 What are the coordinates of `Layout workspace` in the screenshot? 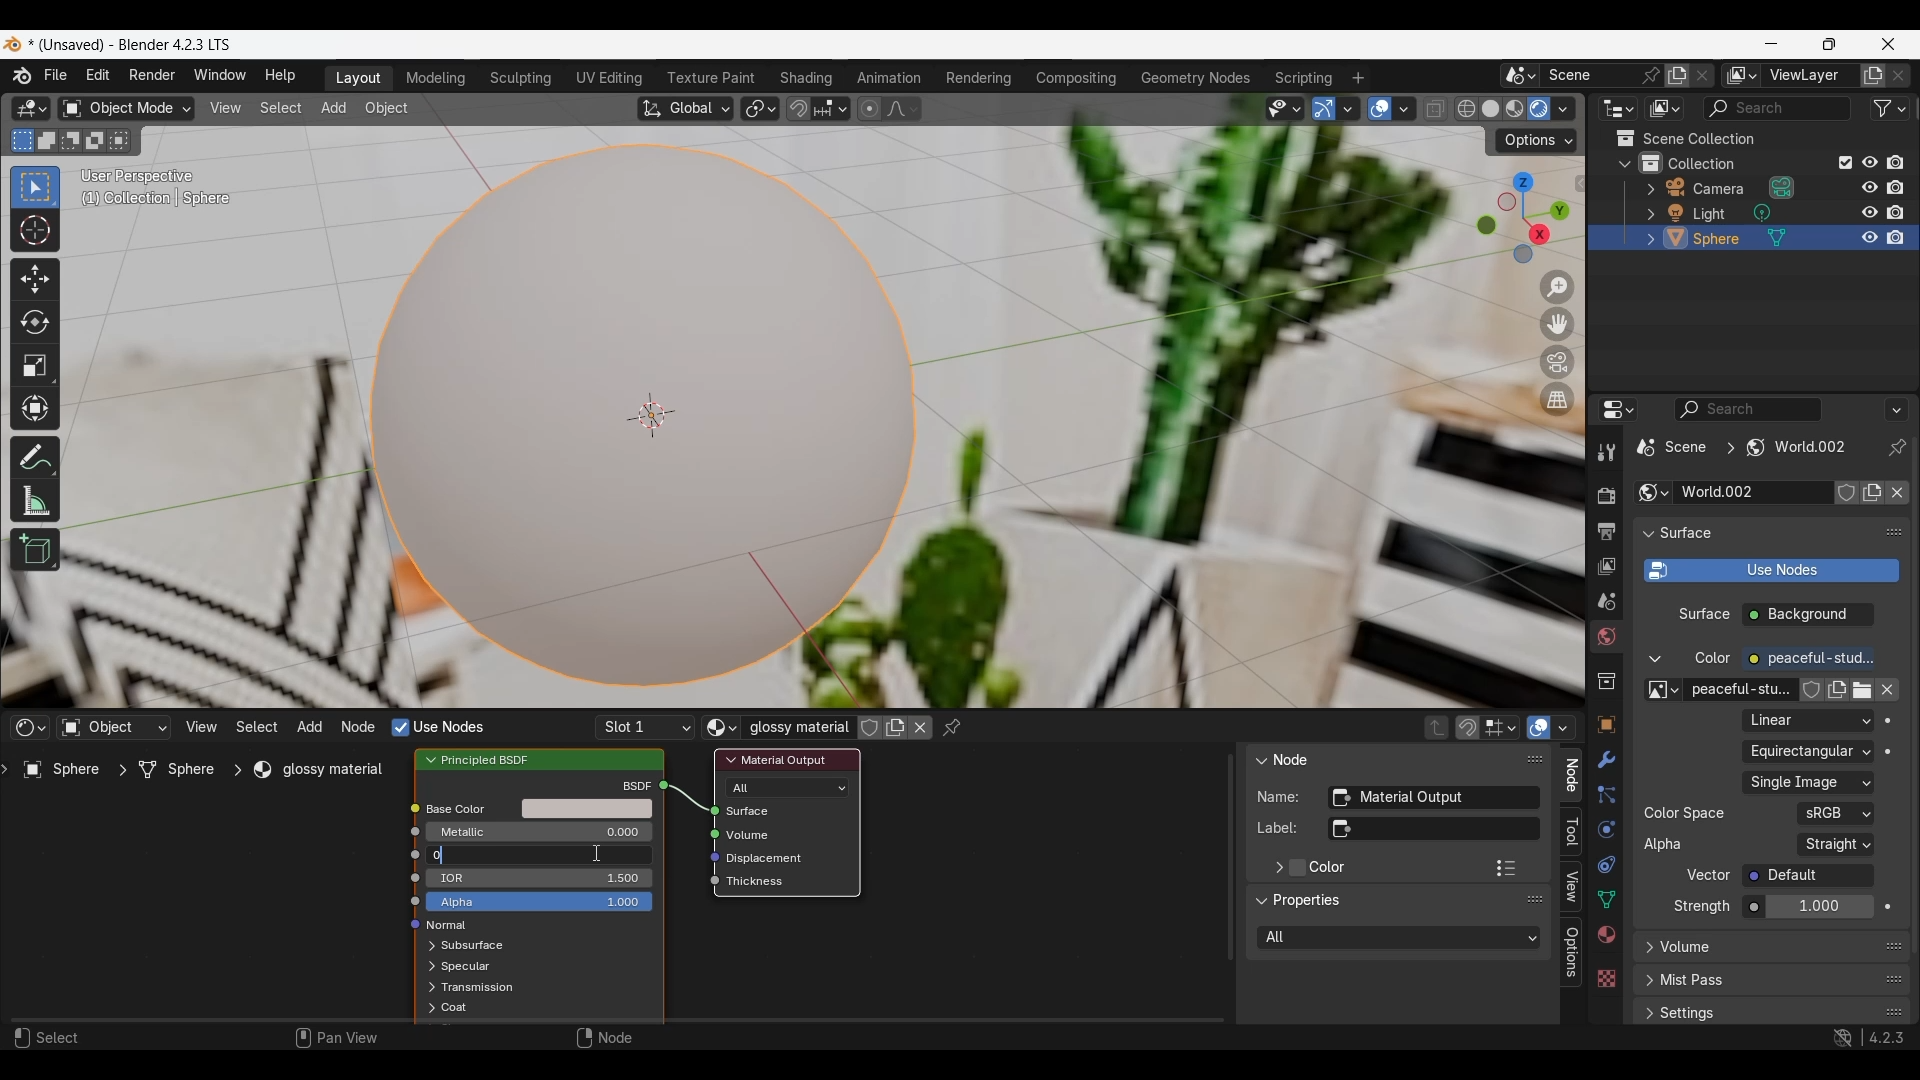 It's located at (358, 79).